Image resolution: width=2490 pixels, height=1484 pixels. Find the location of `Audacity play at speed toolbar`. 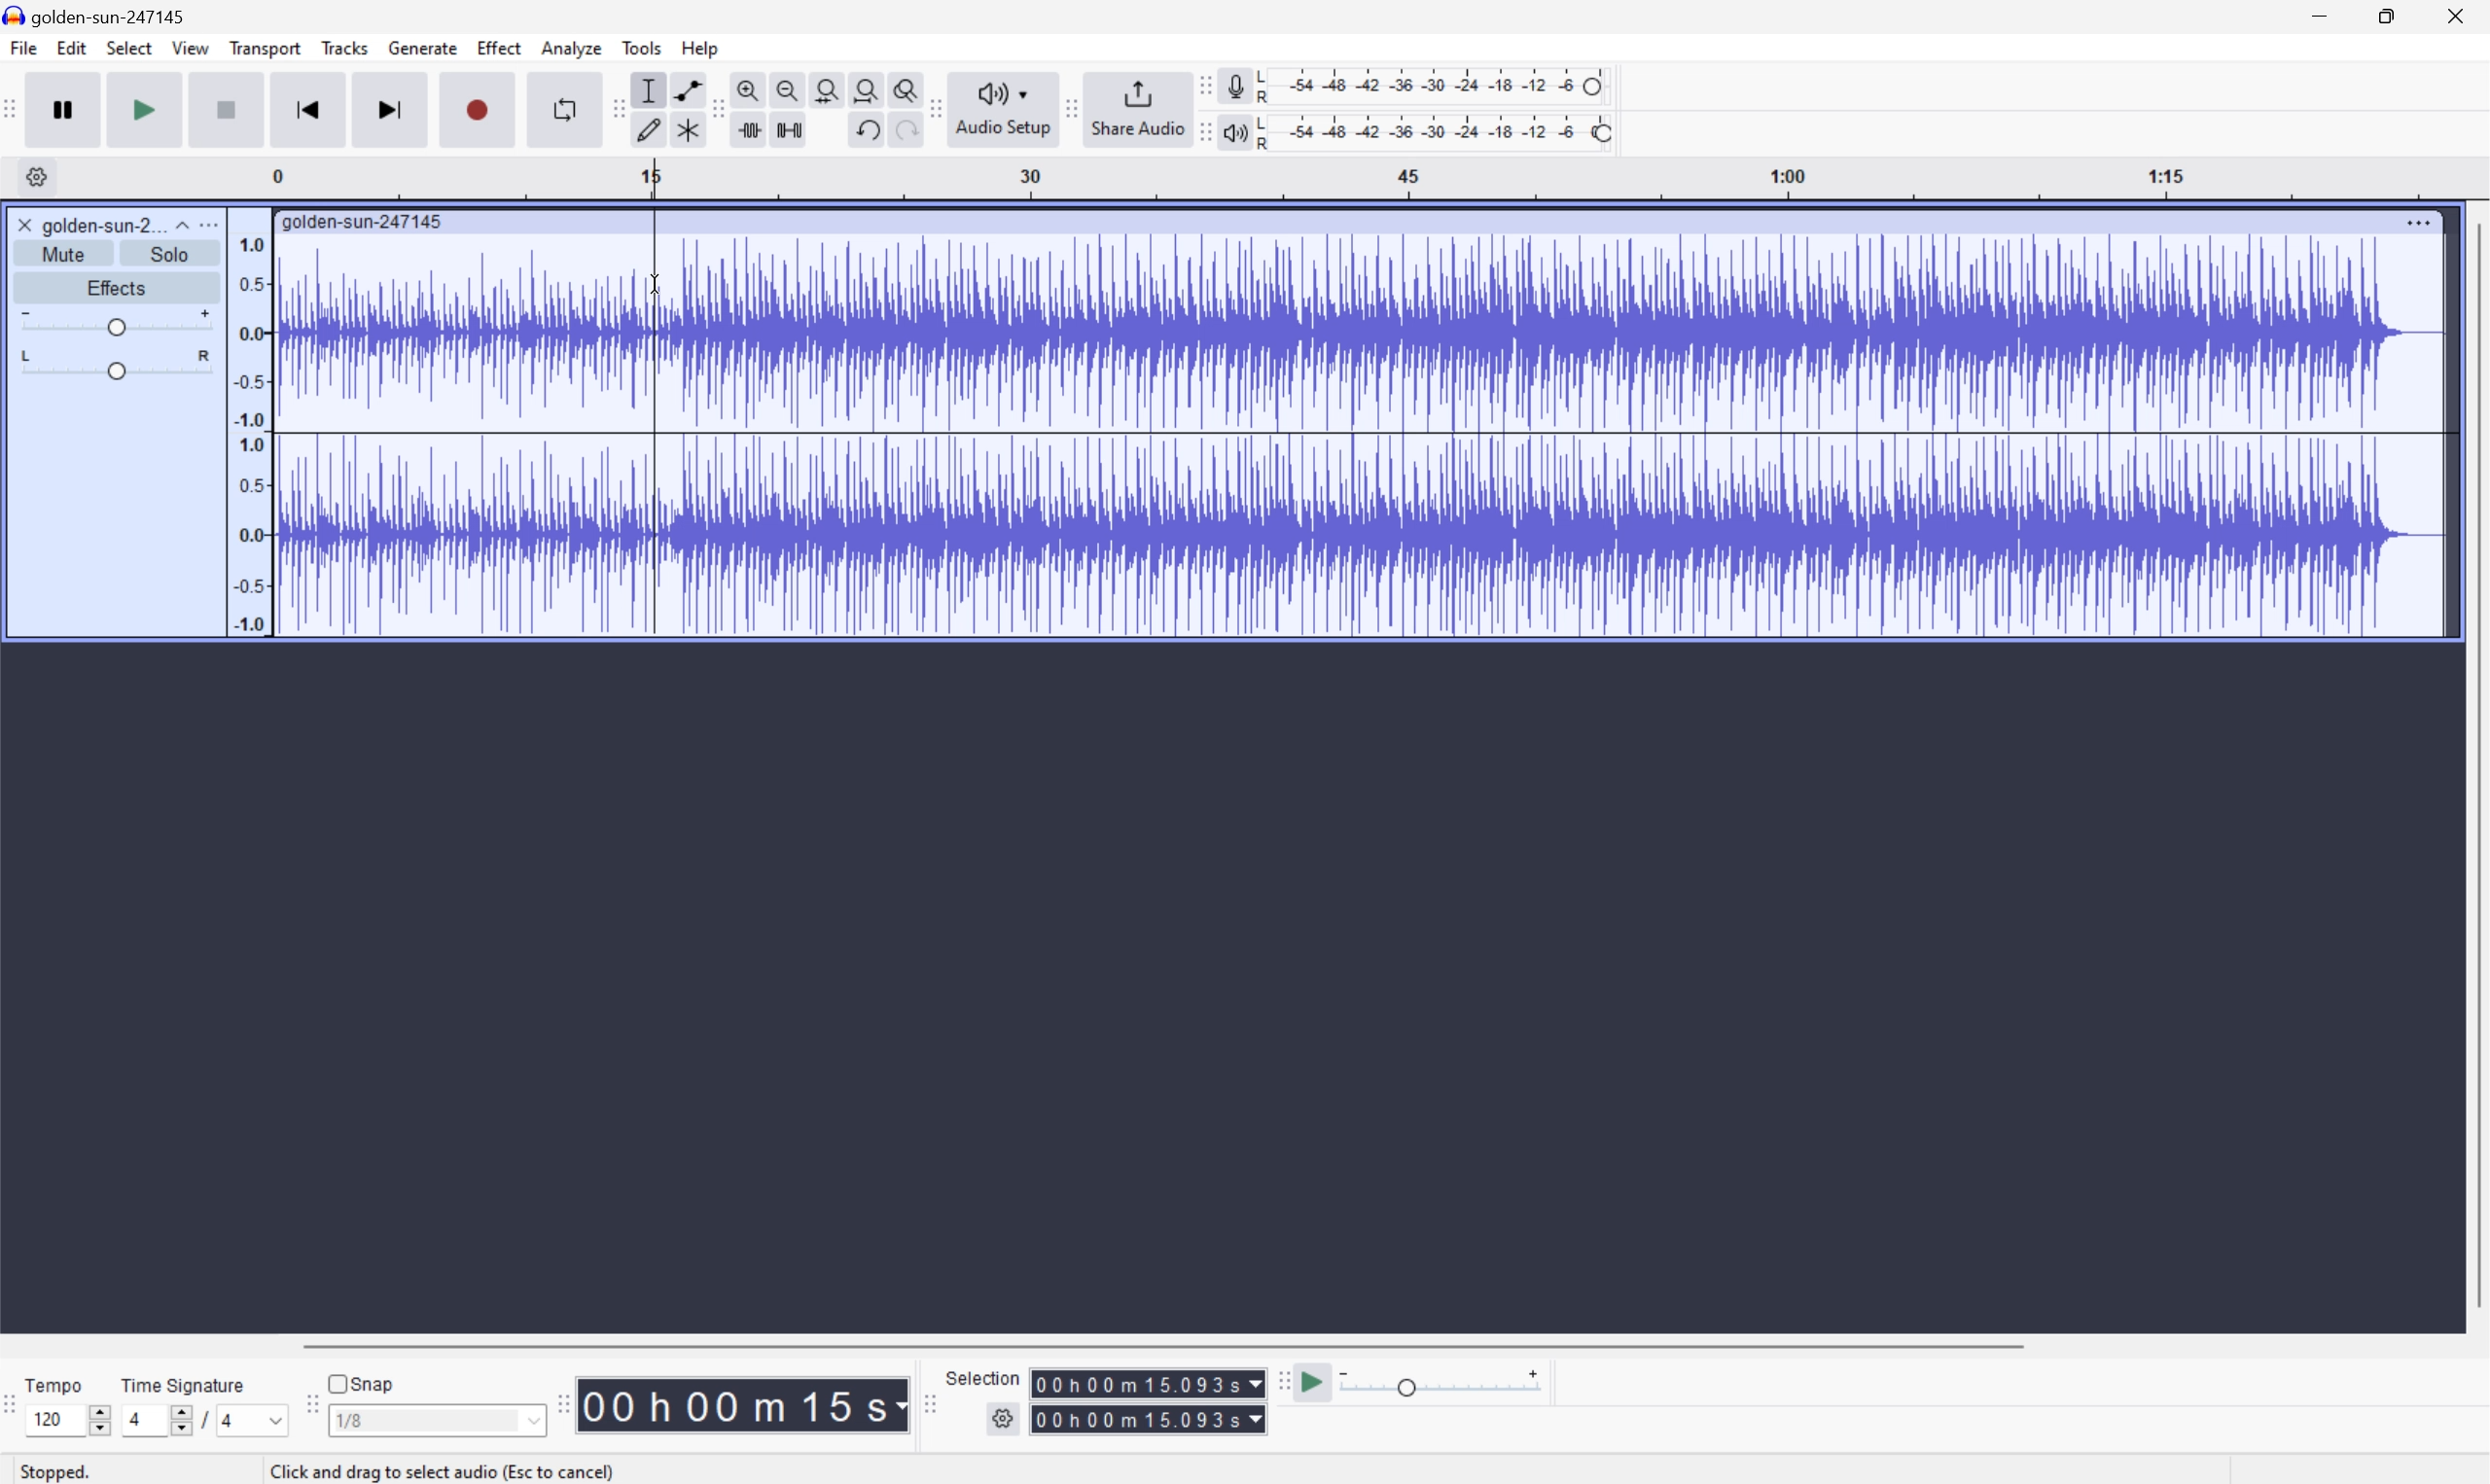

Audacity play at speed toolbar is located at coordinates (1281, 1381).